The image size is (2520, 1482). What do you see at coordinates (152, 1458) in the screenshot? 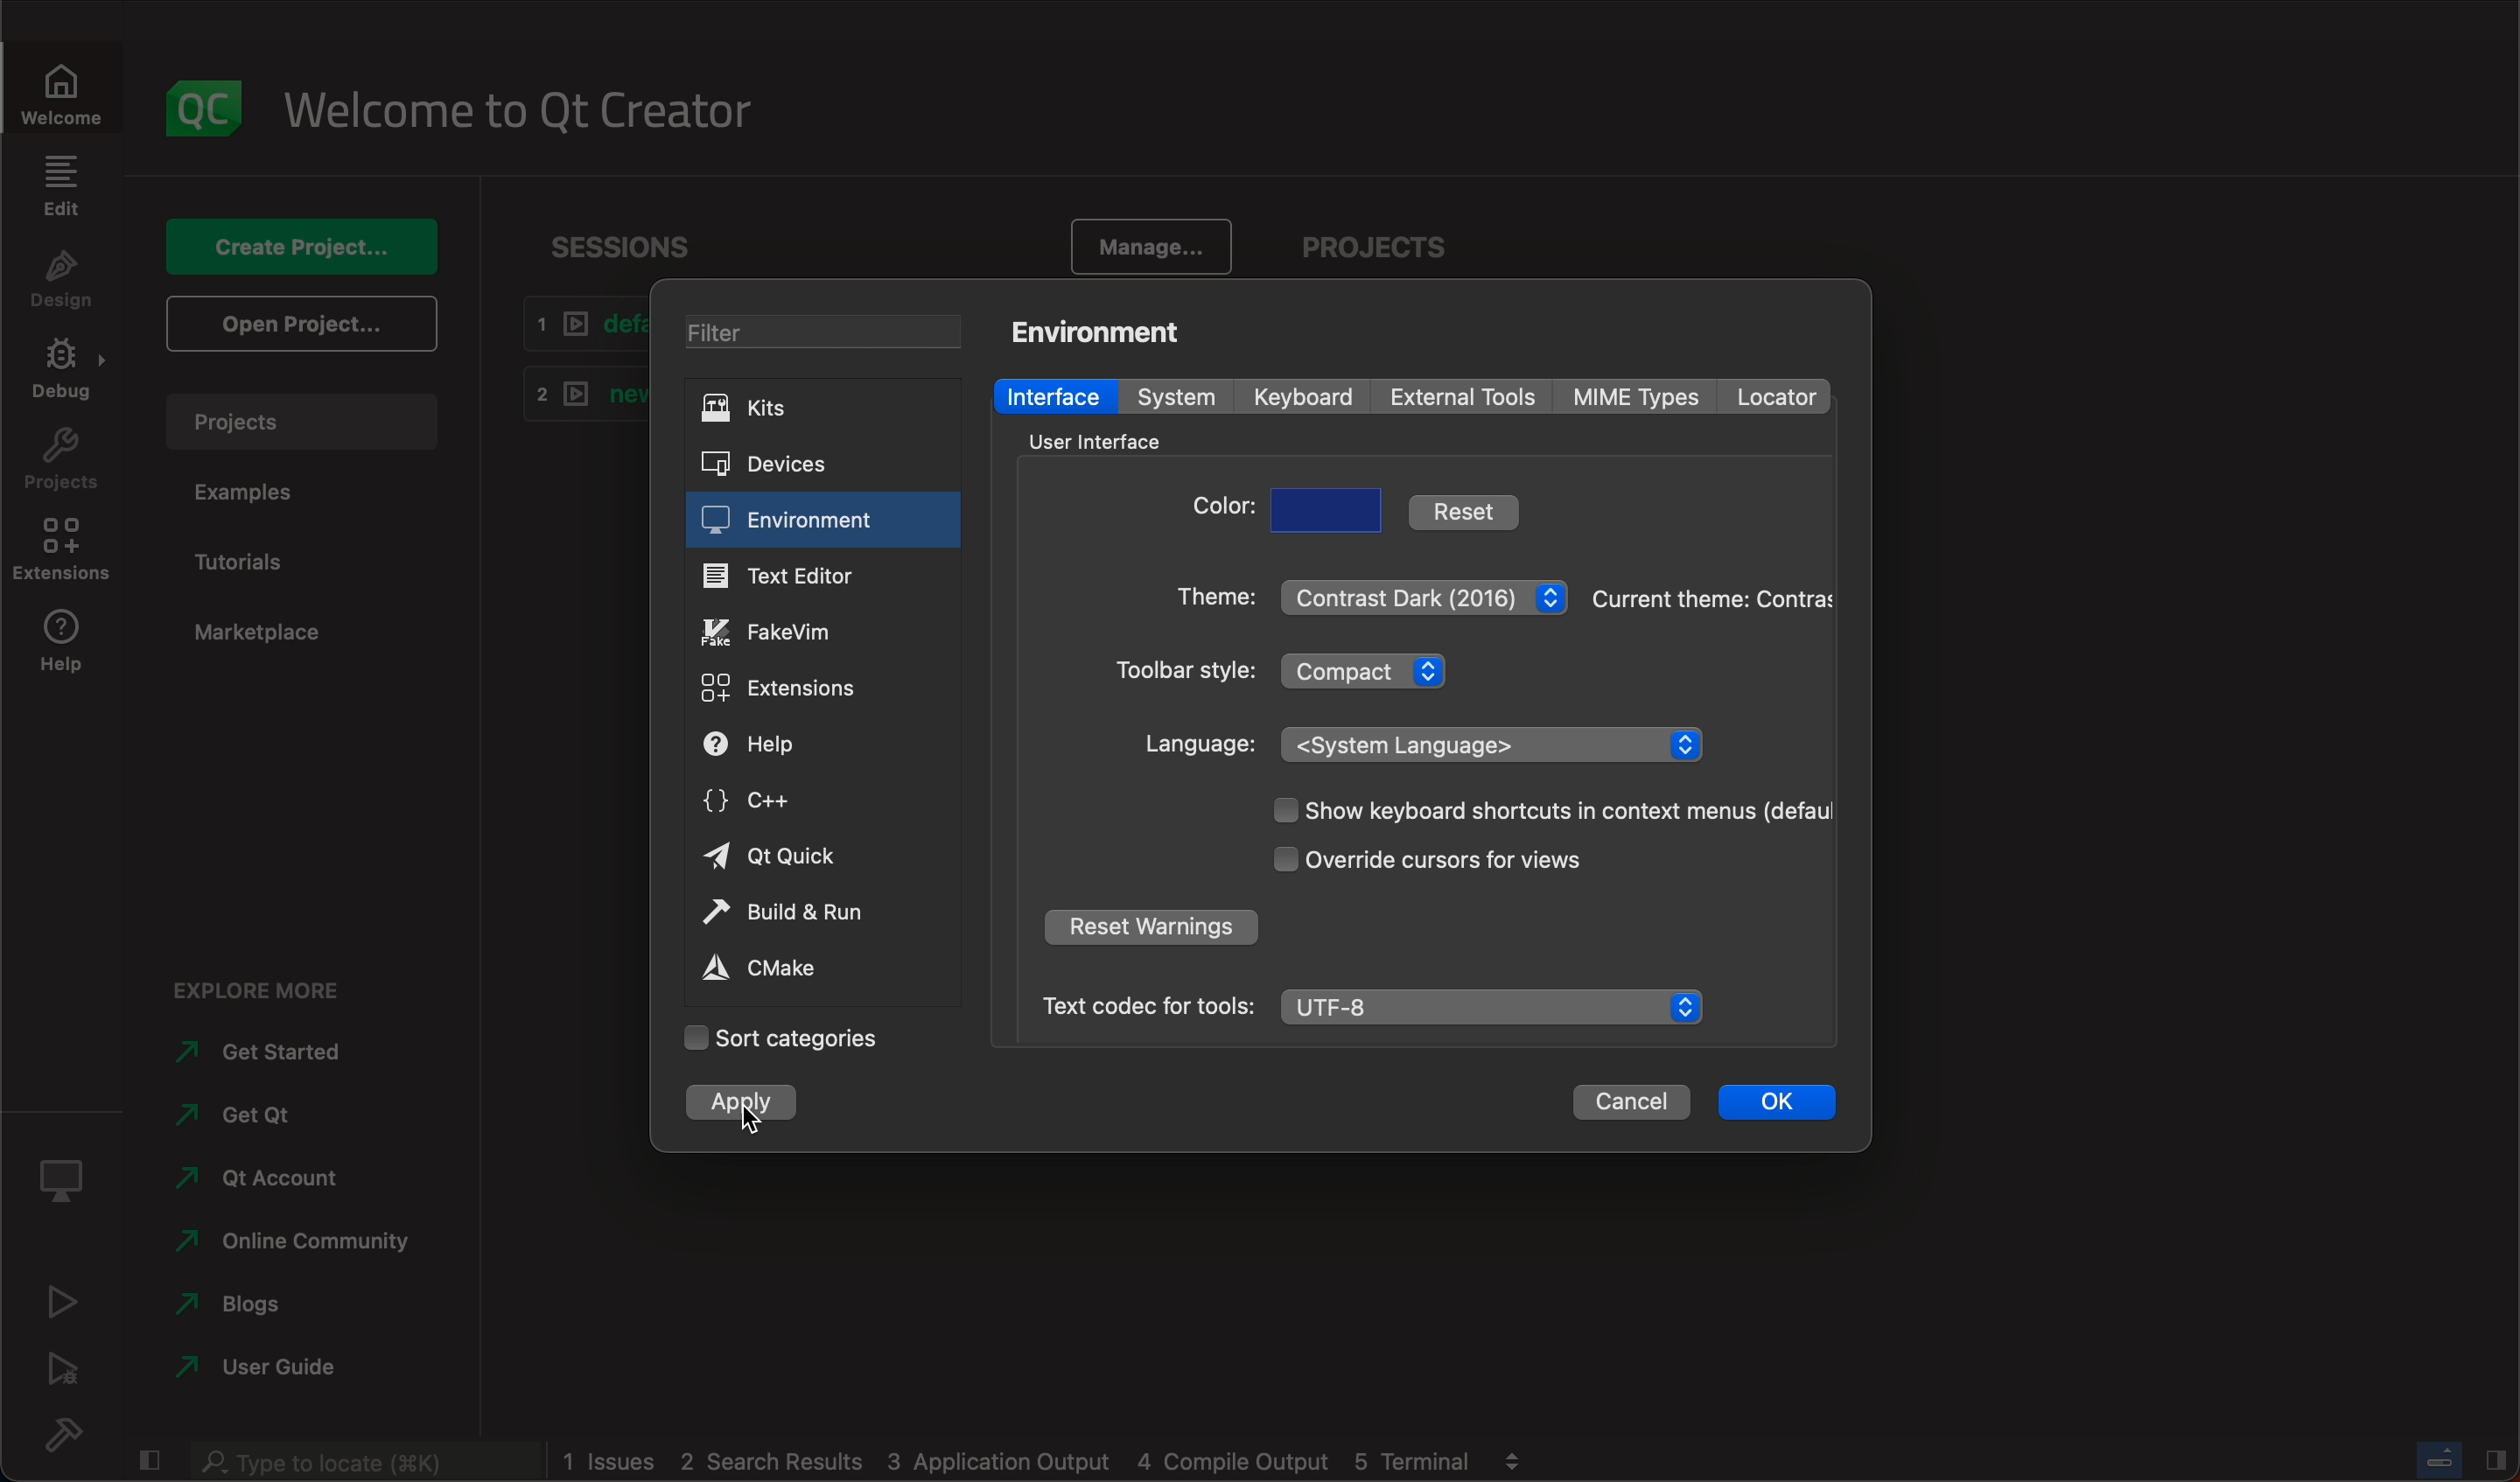
I see `close slidebar` at bounding box center [152, 1458].